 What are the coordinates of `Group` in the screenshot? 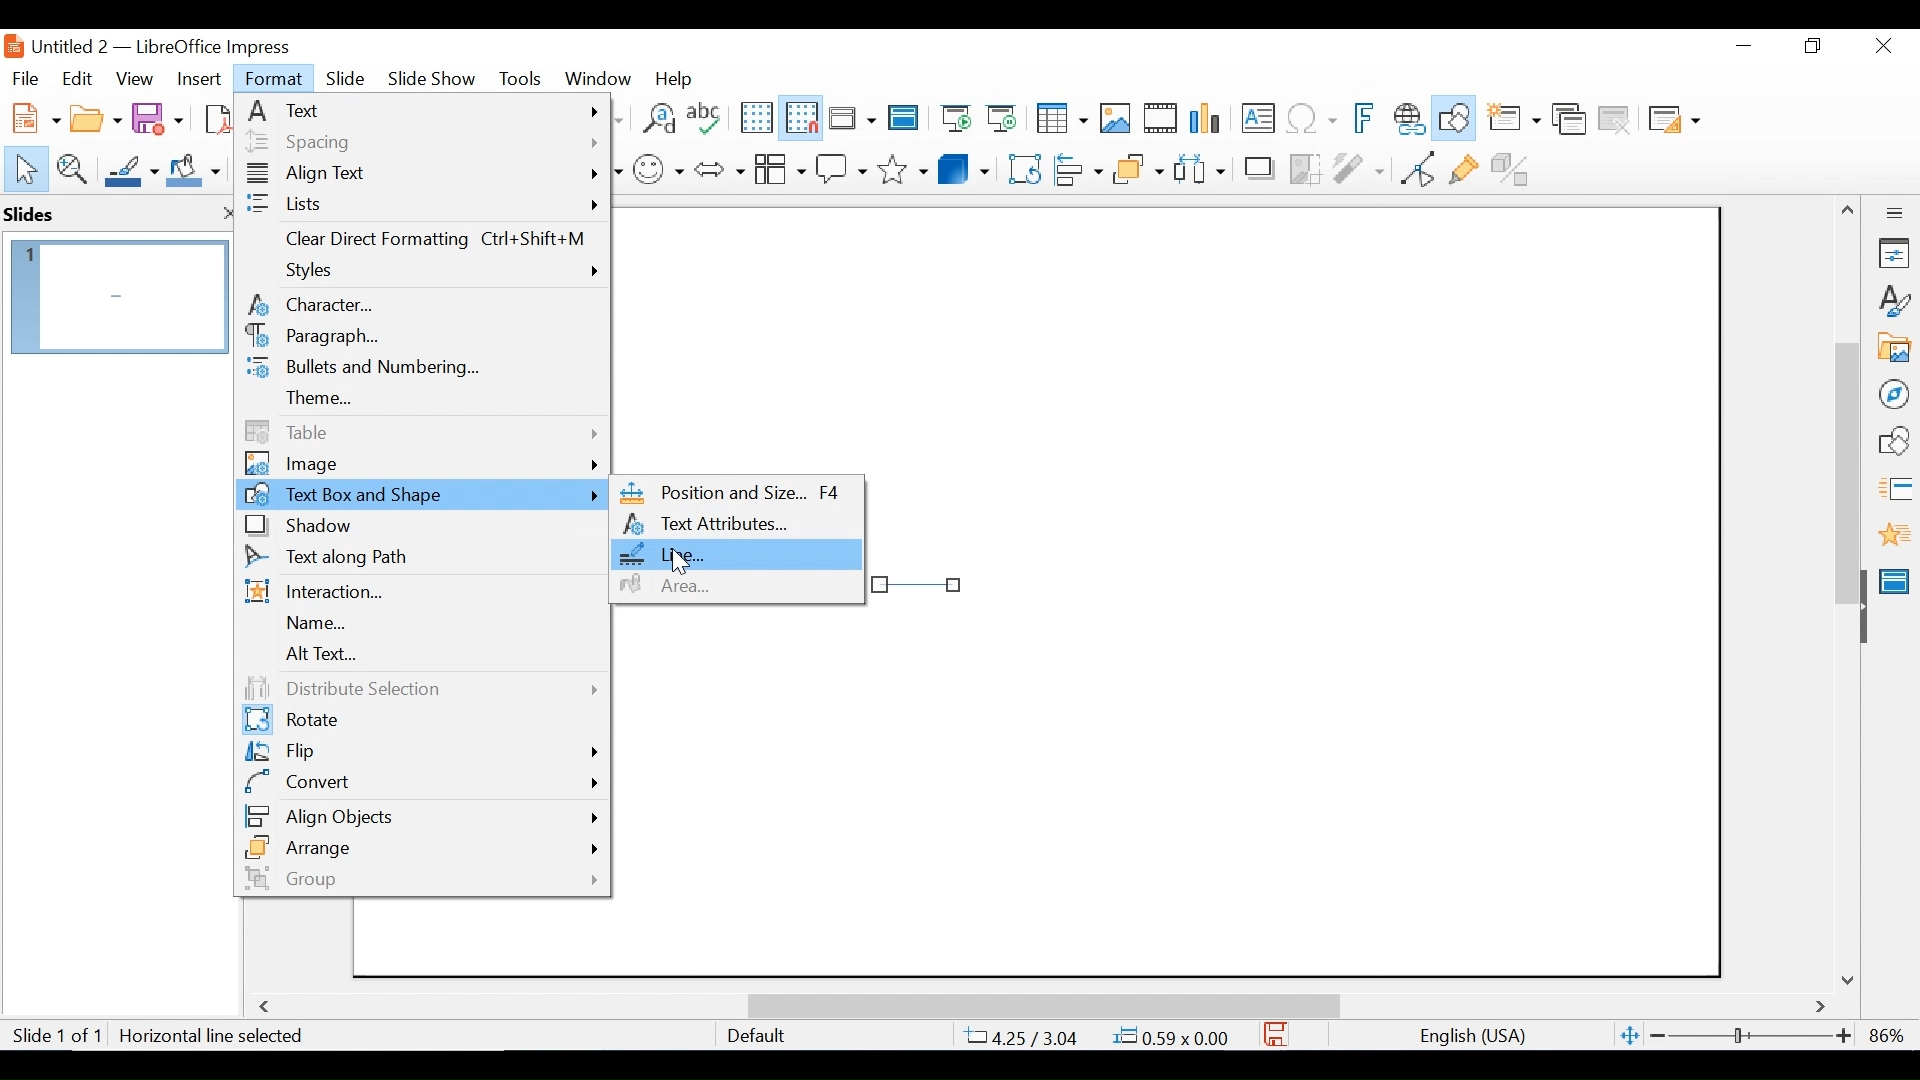 It's located at (419, 878).